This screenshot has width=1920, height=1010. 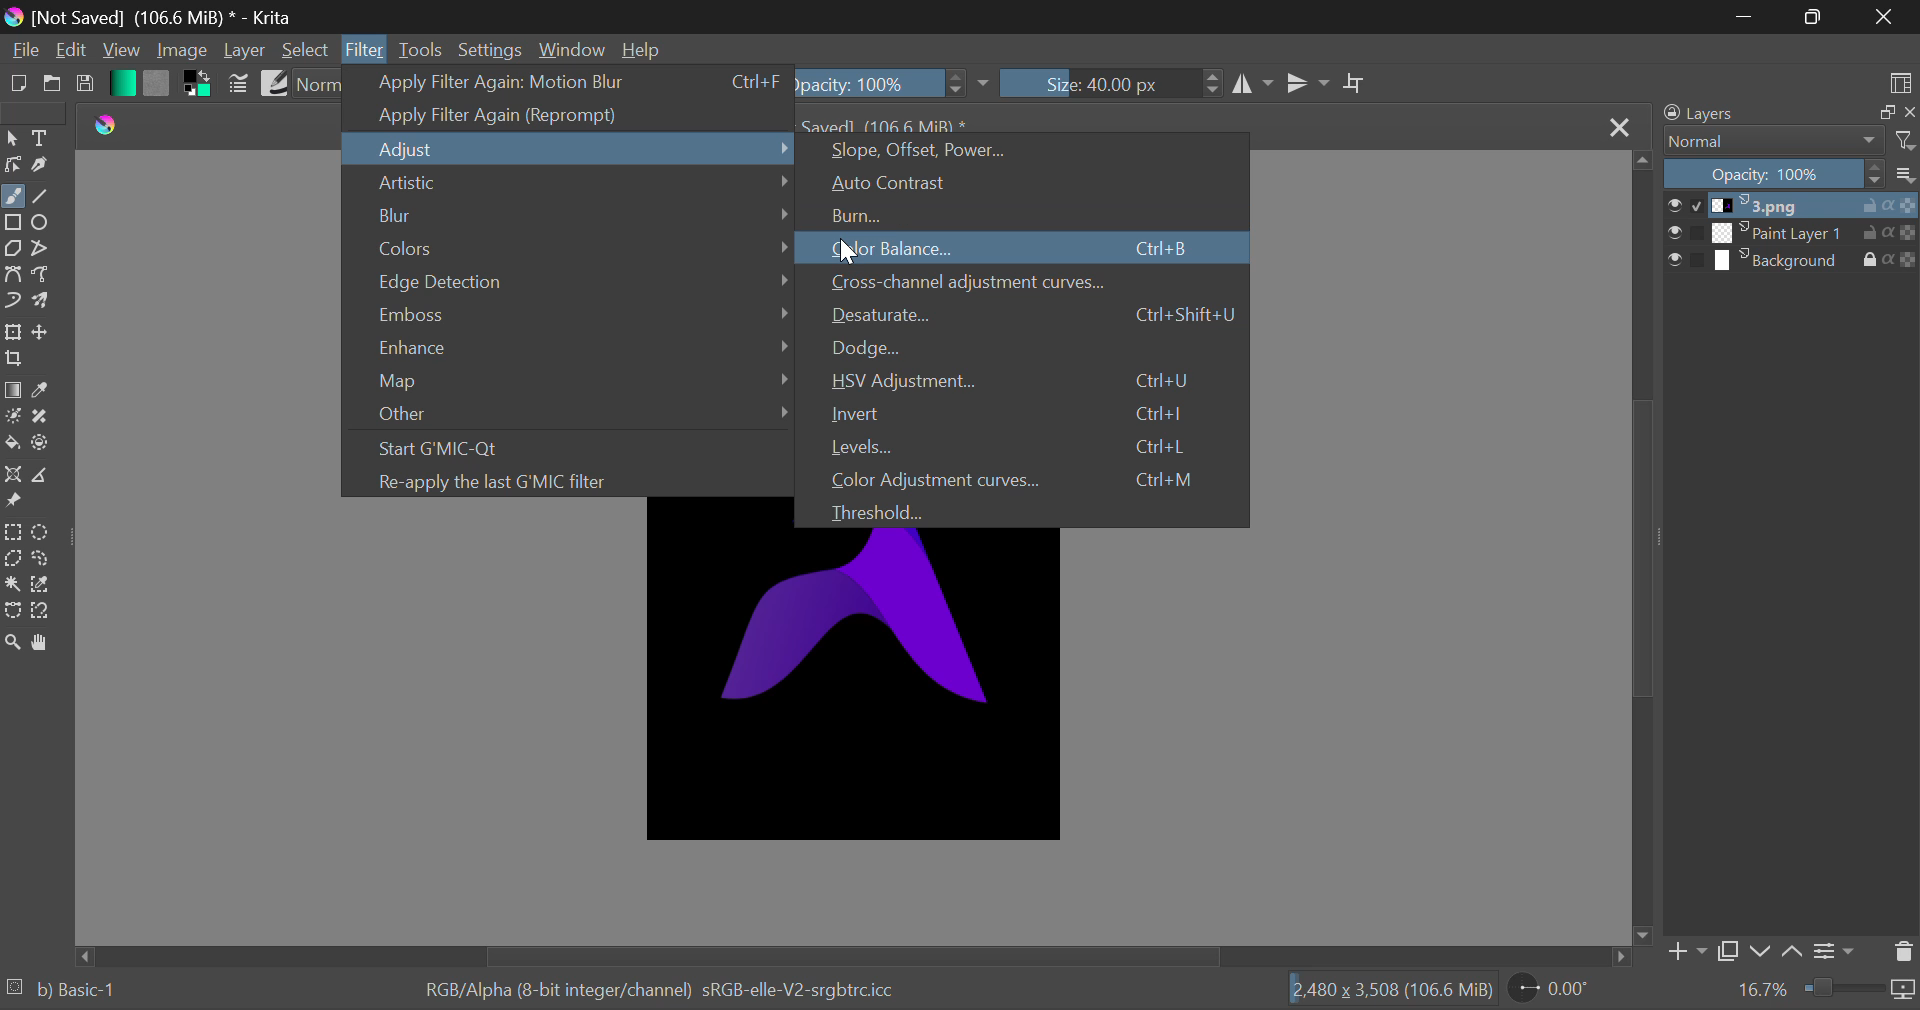 I want to click on Levels, so click(x=1031, y=445).